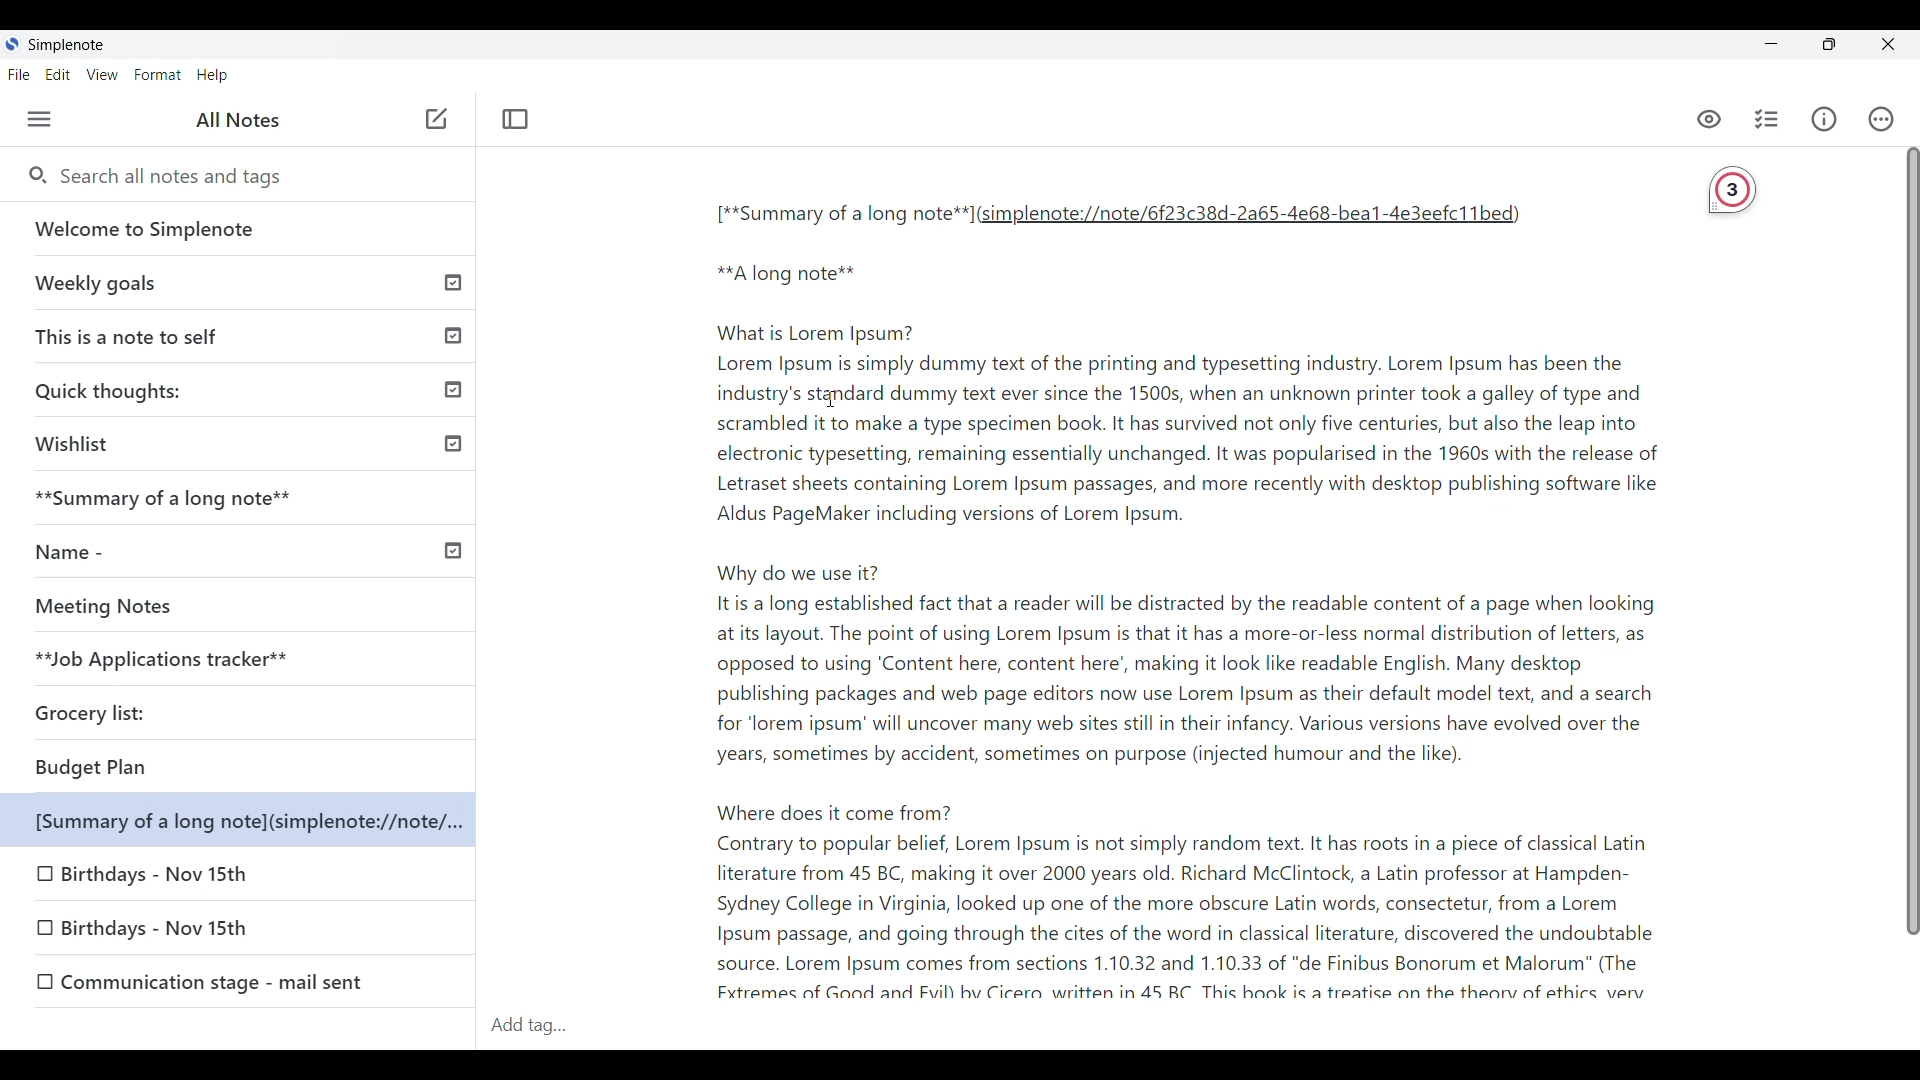 The height and width of the screenshot is (1080, 1920). I want to click on Add note, so click(434, 120).